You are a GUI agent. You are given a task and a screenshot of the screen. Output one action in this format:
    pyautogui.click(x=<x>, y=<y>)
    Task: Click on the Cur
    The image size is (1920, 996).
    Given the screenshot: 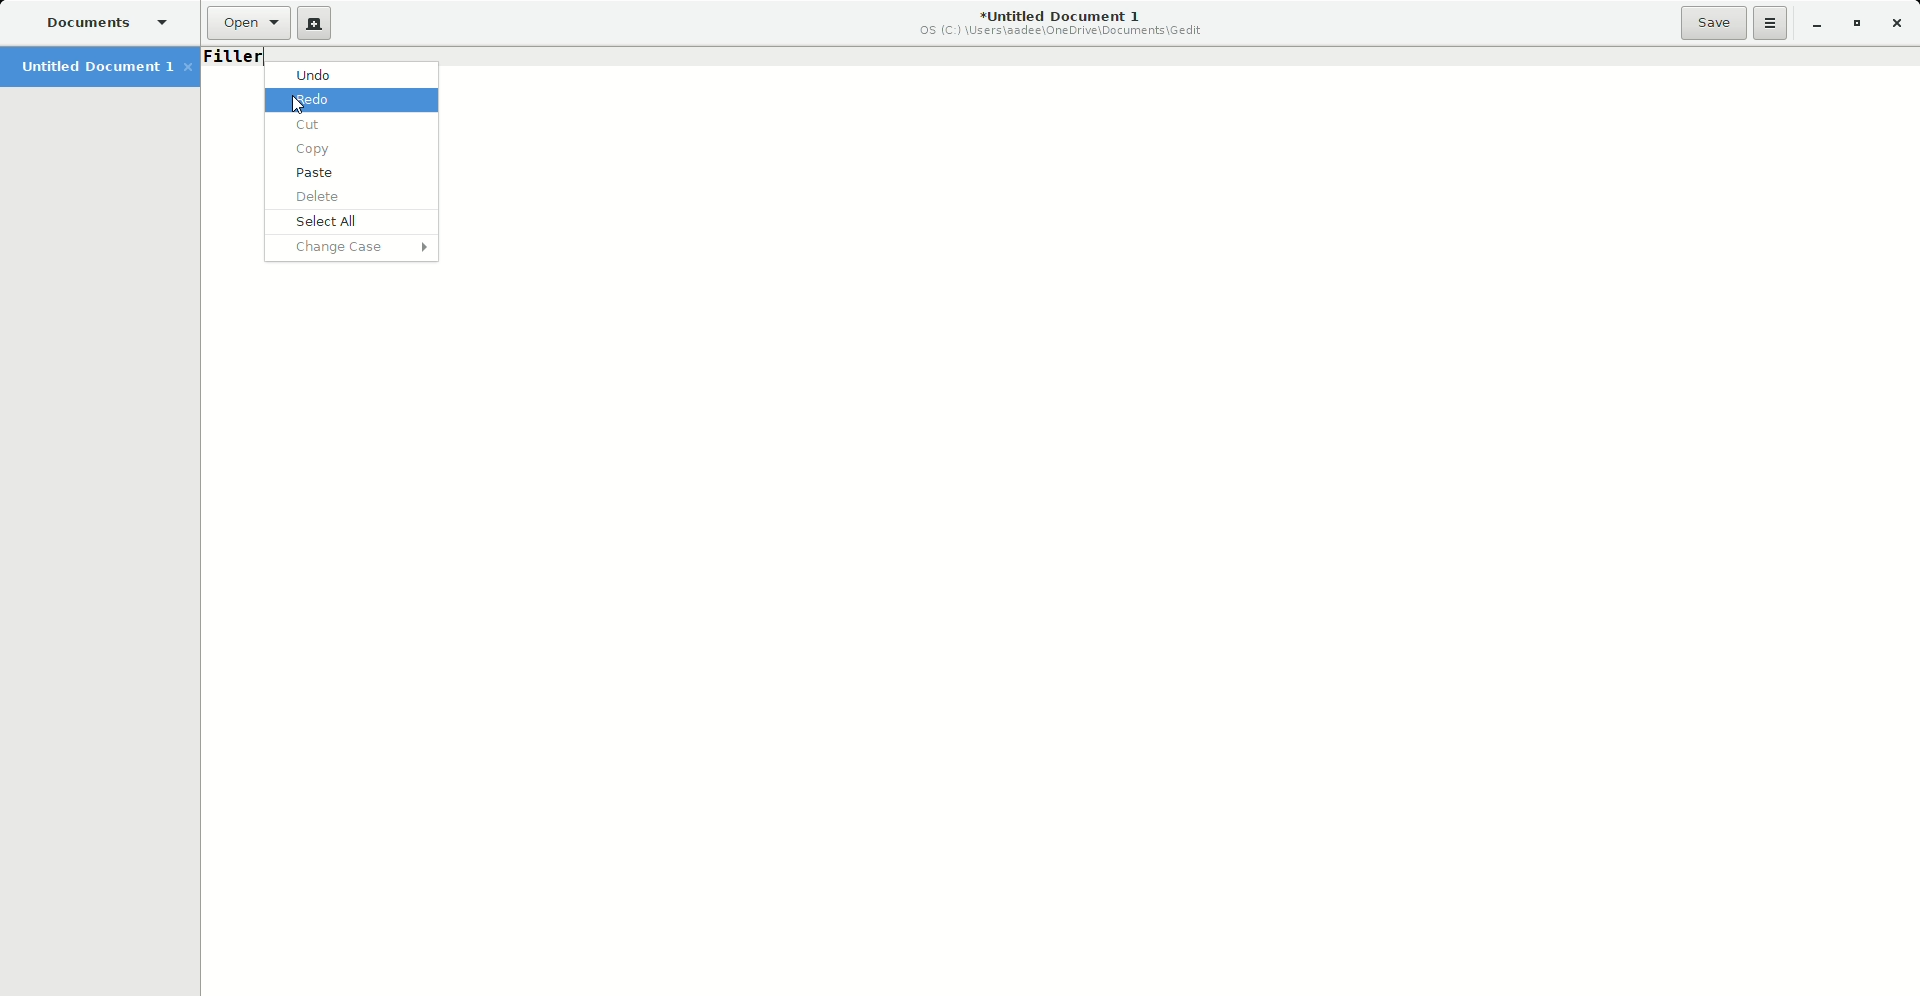 What is the action you would take?
    pyautogui.click(x=352, y=127)
    